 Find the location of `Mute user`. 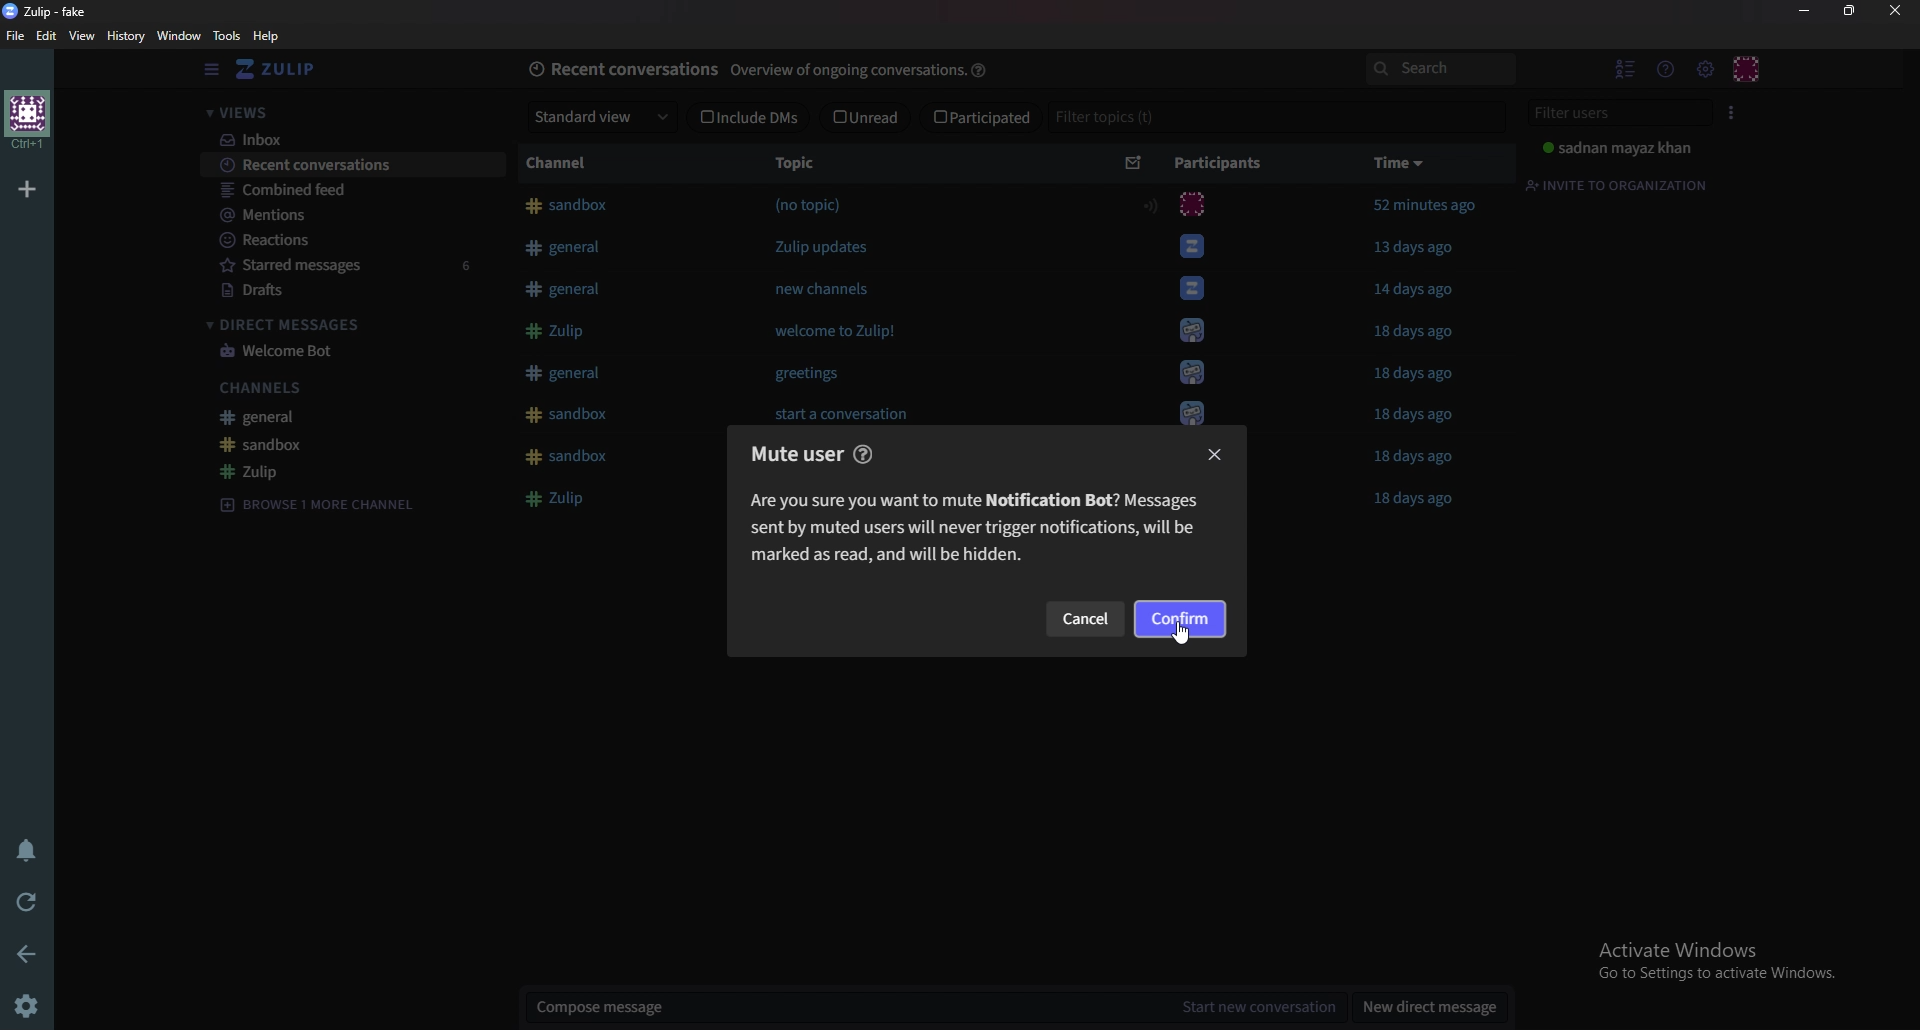

Mute user is located at coordinates (792, 455).